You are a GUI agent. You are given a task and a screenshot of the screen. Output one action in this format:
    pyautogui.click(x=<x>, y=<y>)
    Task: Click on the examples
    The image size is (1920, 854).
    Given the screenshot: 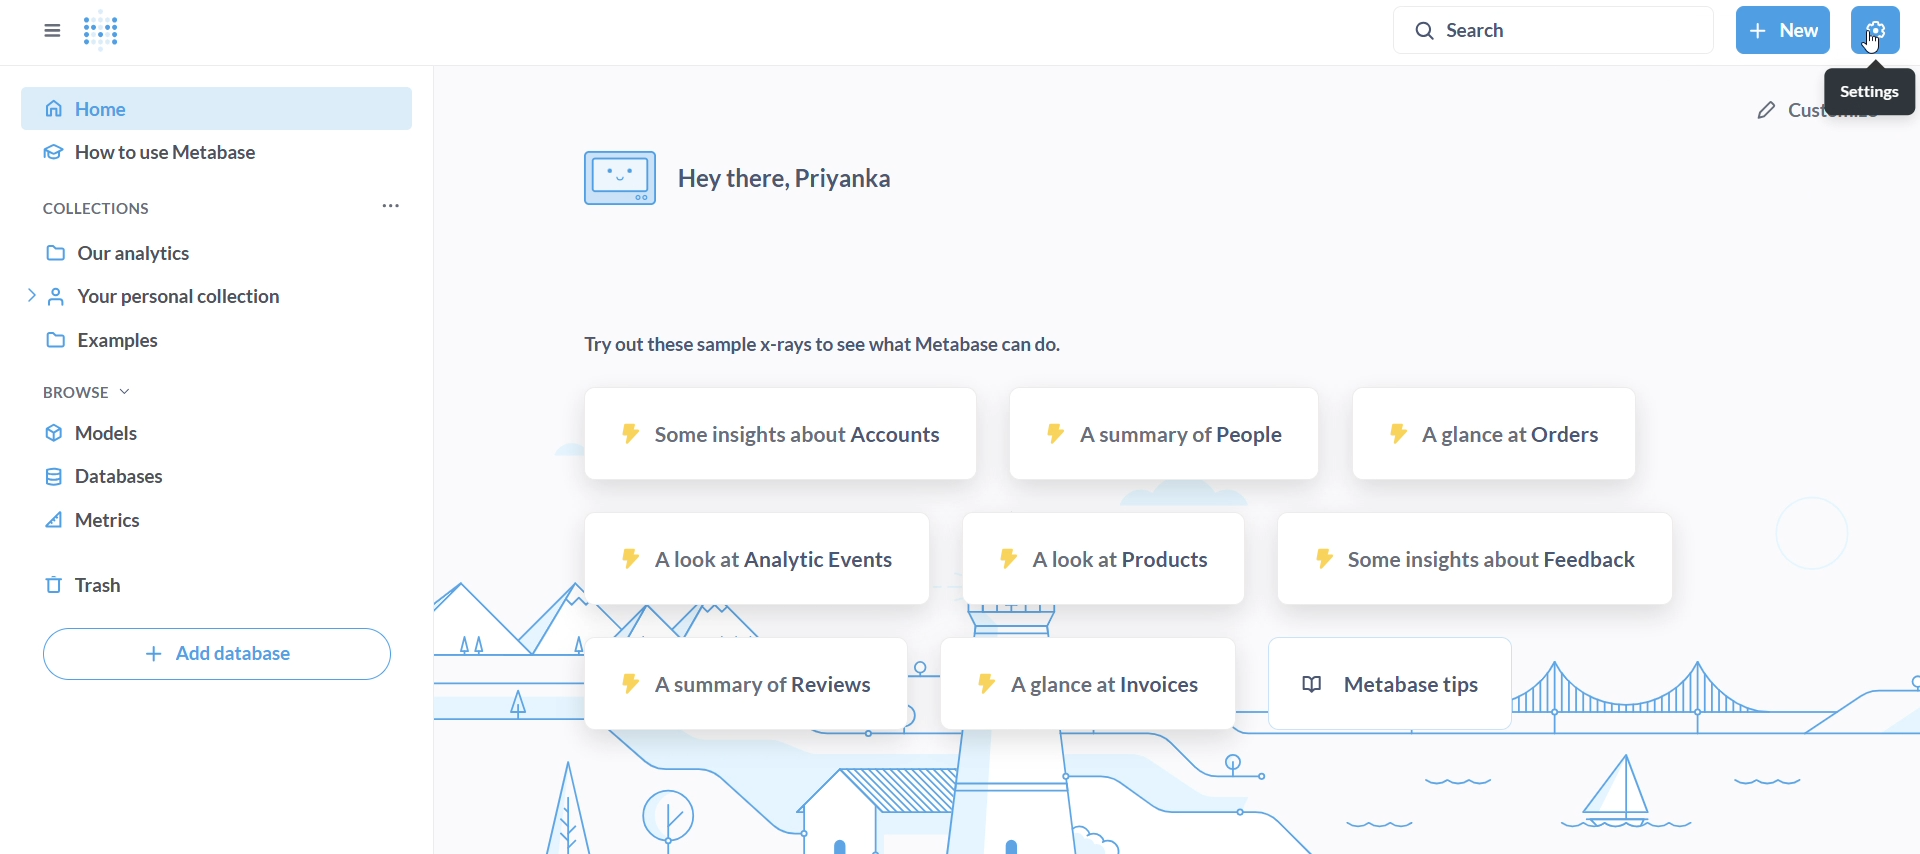 What is the action you would take?
    pyautogui.click(x=223, y=342)
    